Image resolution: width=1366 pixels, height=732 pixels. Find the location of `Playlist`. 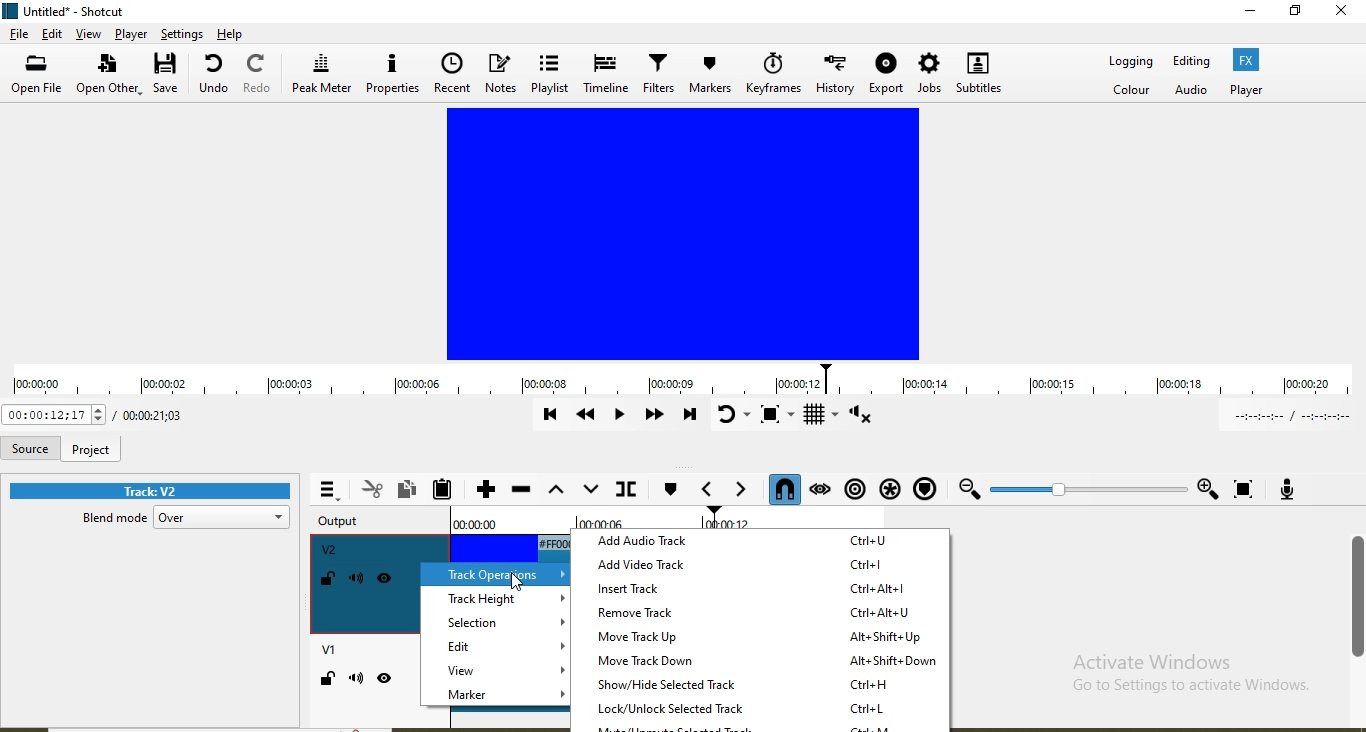

Playlist is located at coordinates (550, 74).